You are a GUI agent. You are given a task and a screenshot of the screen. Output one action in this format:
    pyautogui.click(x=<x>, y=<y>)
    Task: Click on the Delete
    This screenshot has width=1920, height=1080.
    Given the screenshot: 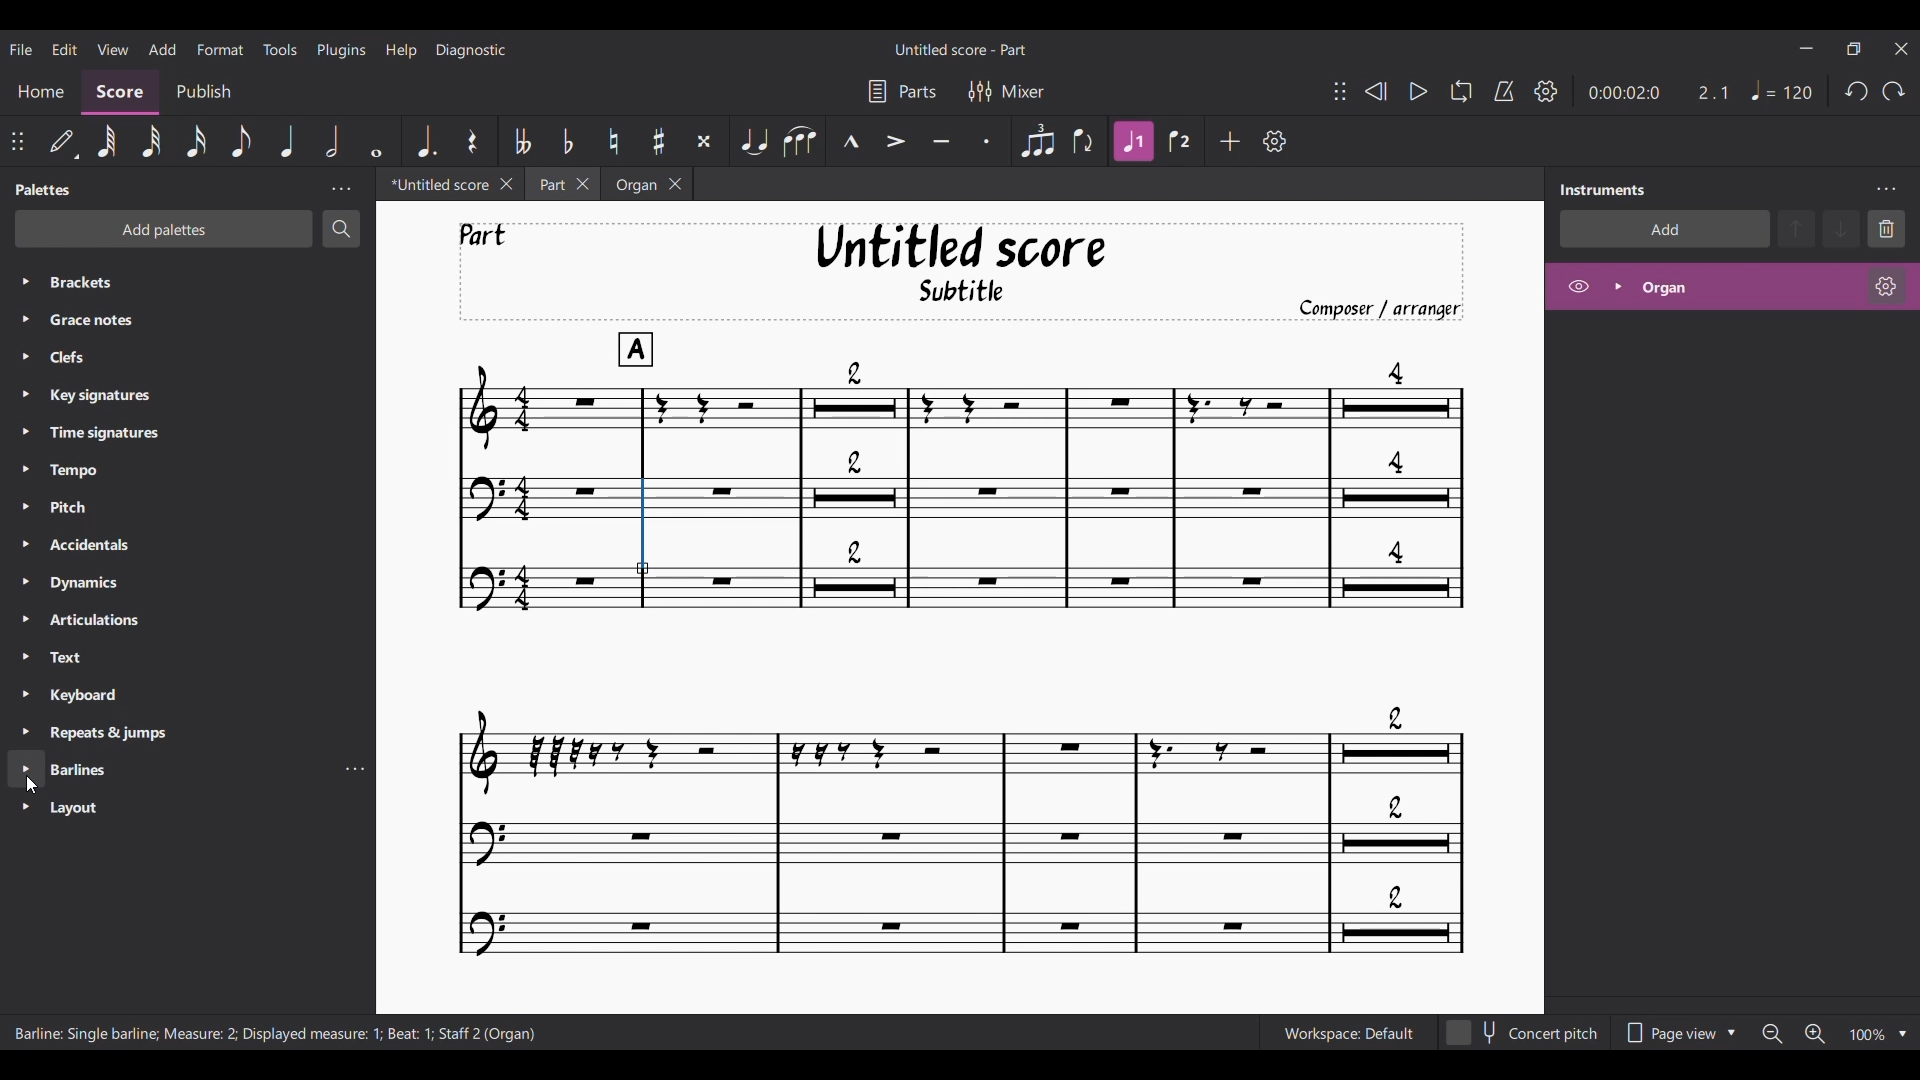 What is the action you would take?
    pyautogui.click(x=1887, y=230)
    